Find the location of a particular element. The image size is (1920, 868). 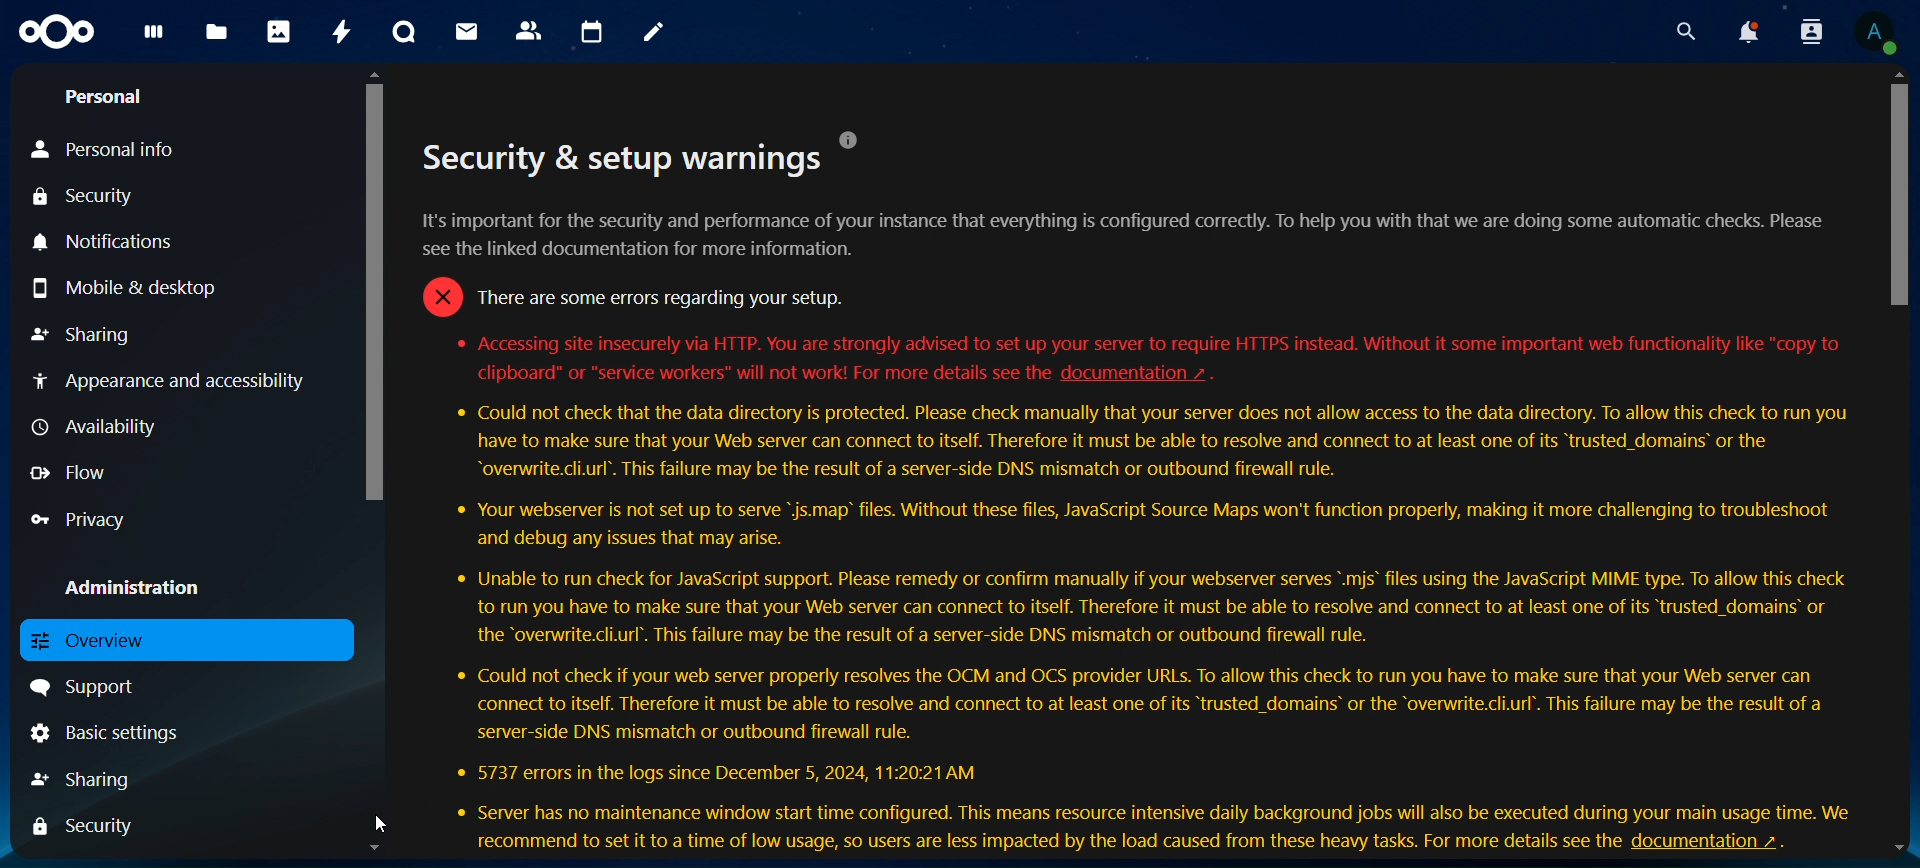

sharing is located at coordinates (89, 335).